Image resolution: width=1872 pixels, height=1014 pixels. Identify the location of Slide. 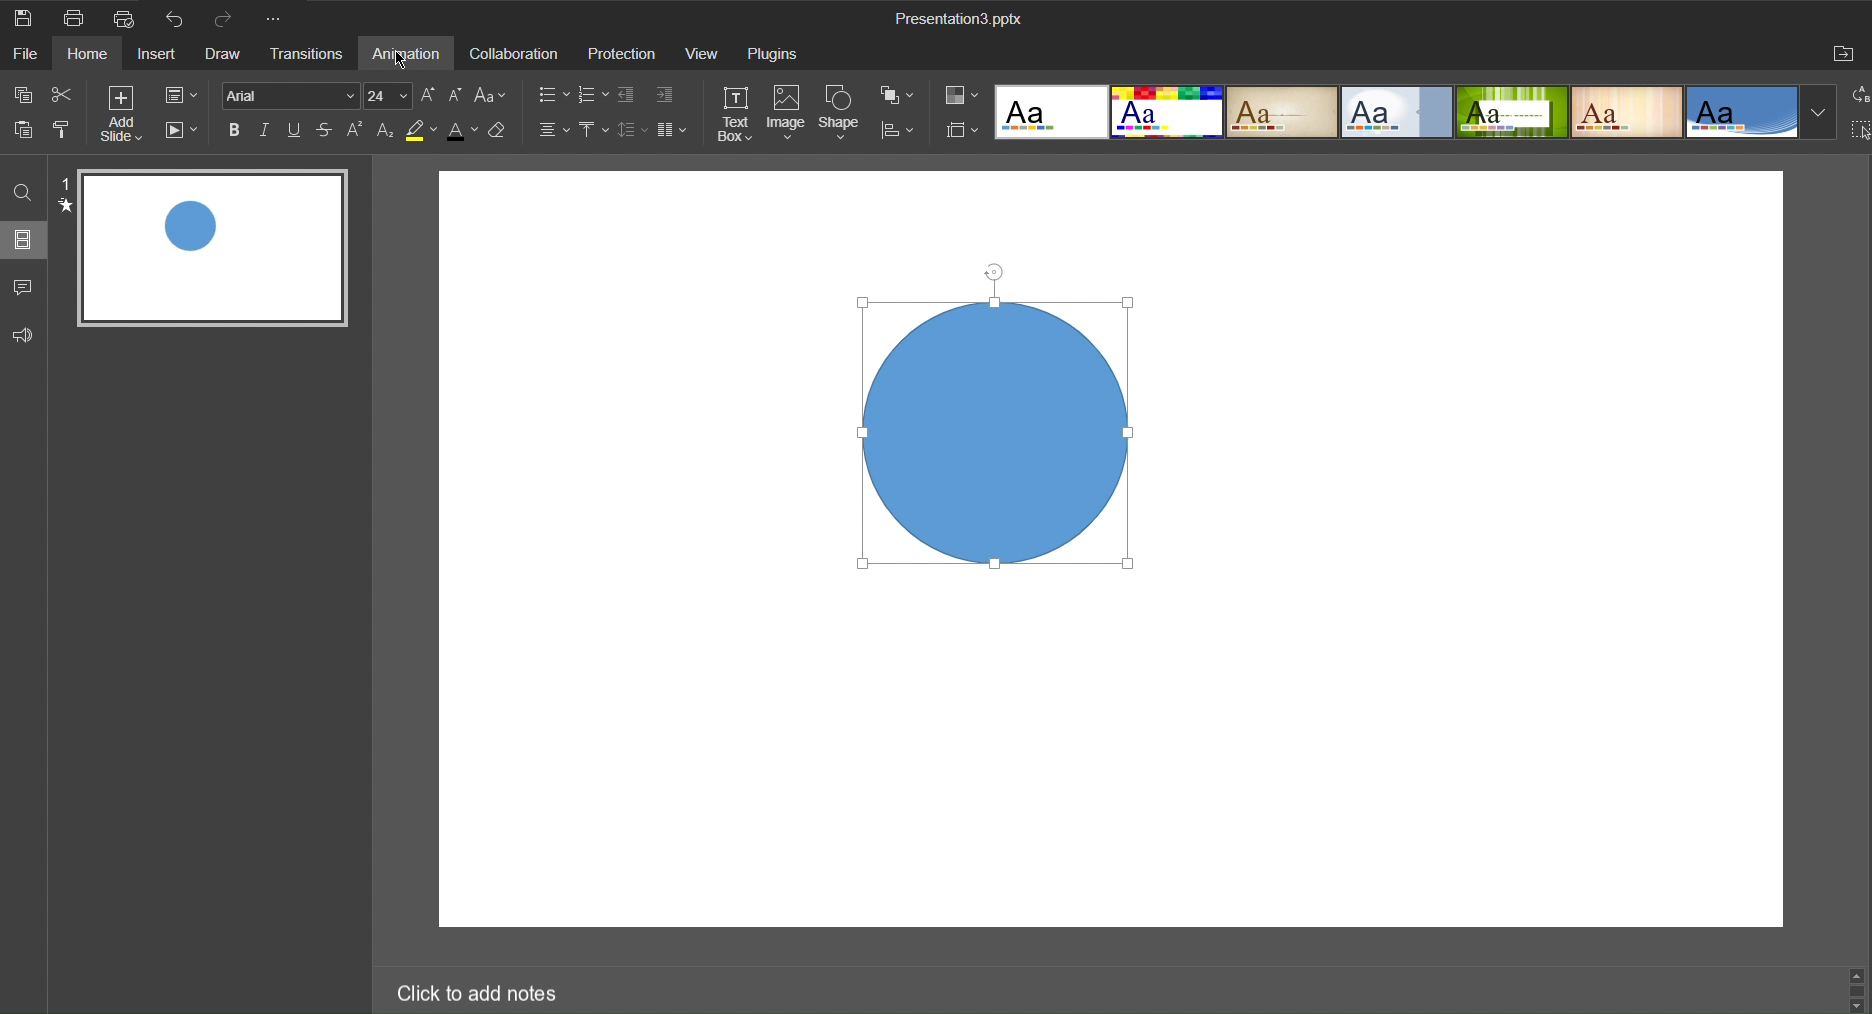
(25, 241).